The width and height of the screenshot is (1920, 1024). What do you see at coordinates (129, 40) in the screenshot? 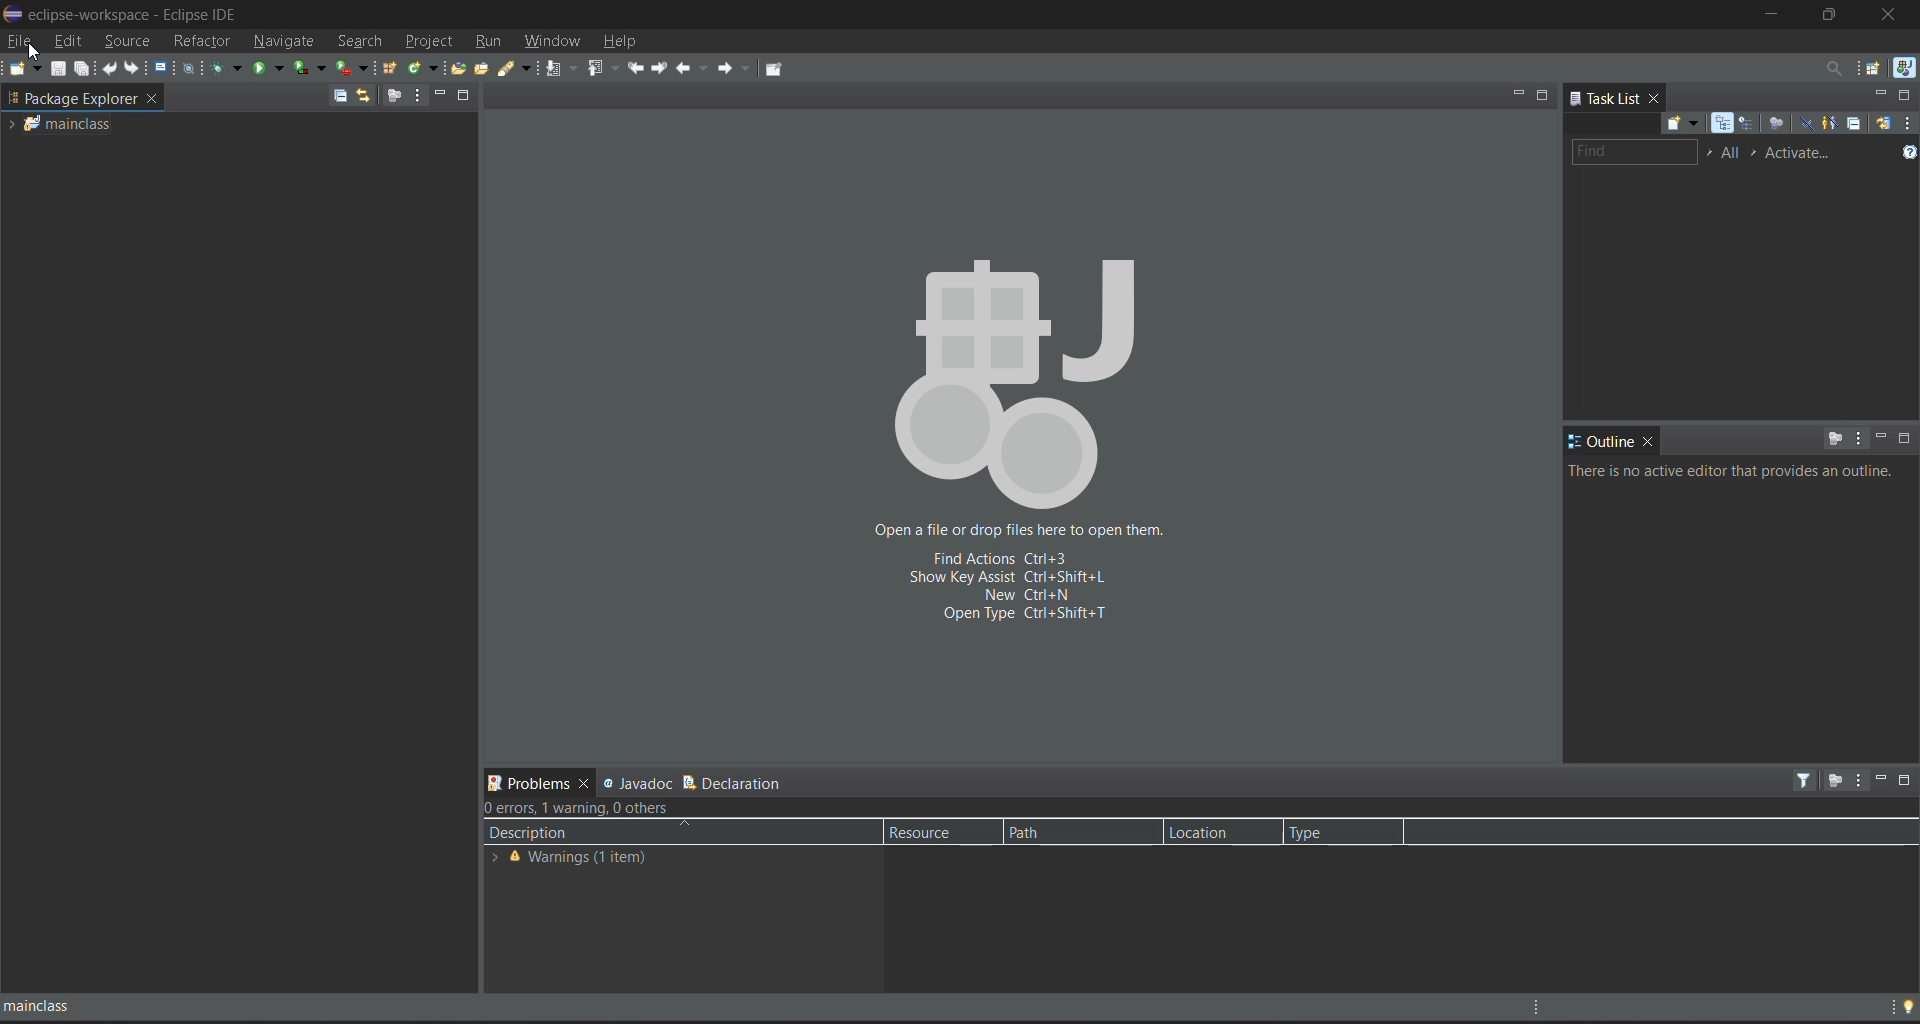
I see `source` at bounding box center [129, 40].